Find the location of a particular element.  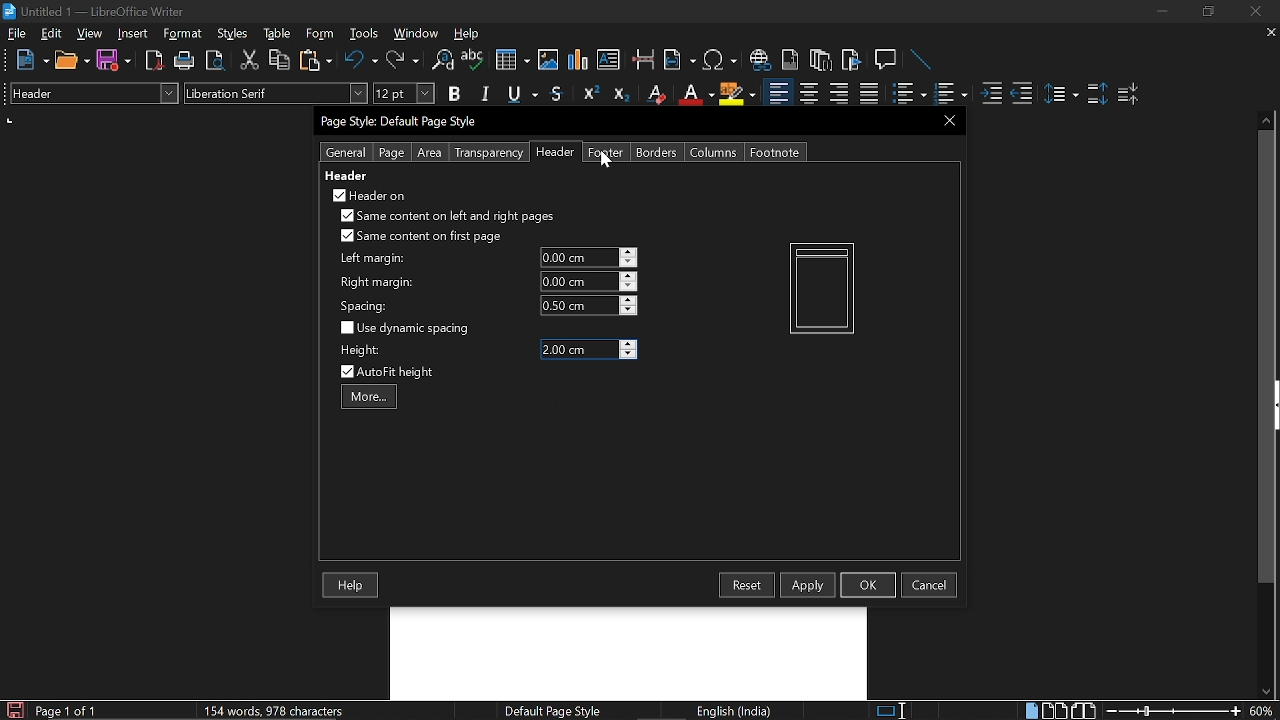

Paste is located at coordinates (314, 59).